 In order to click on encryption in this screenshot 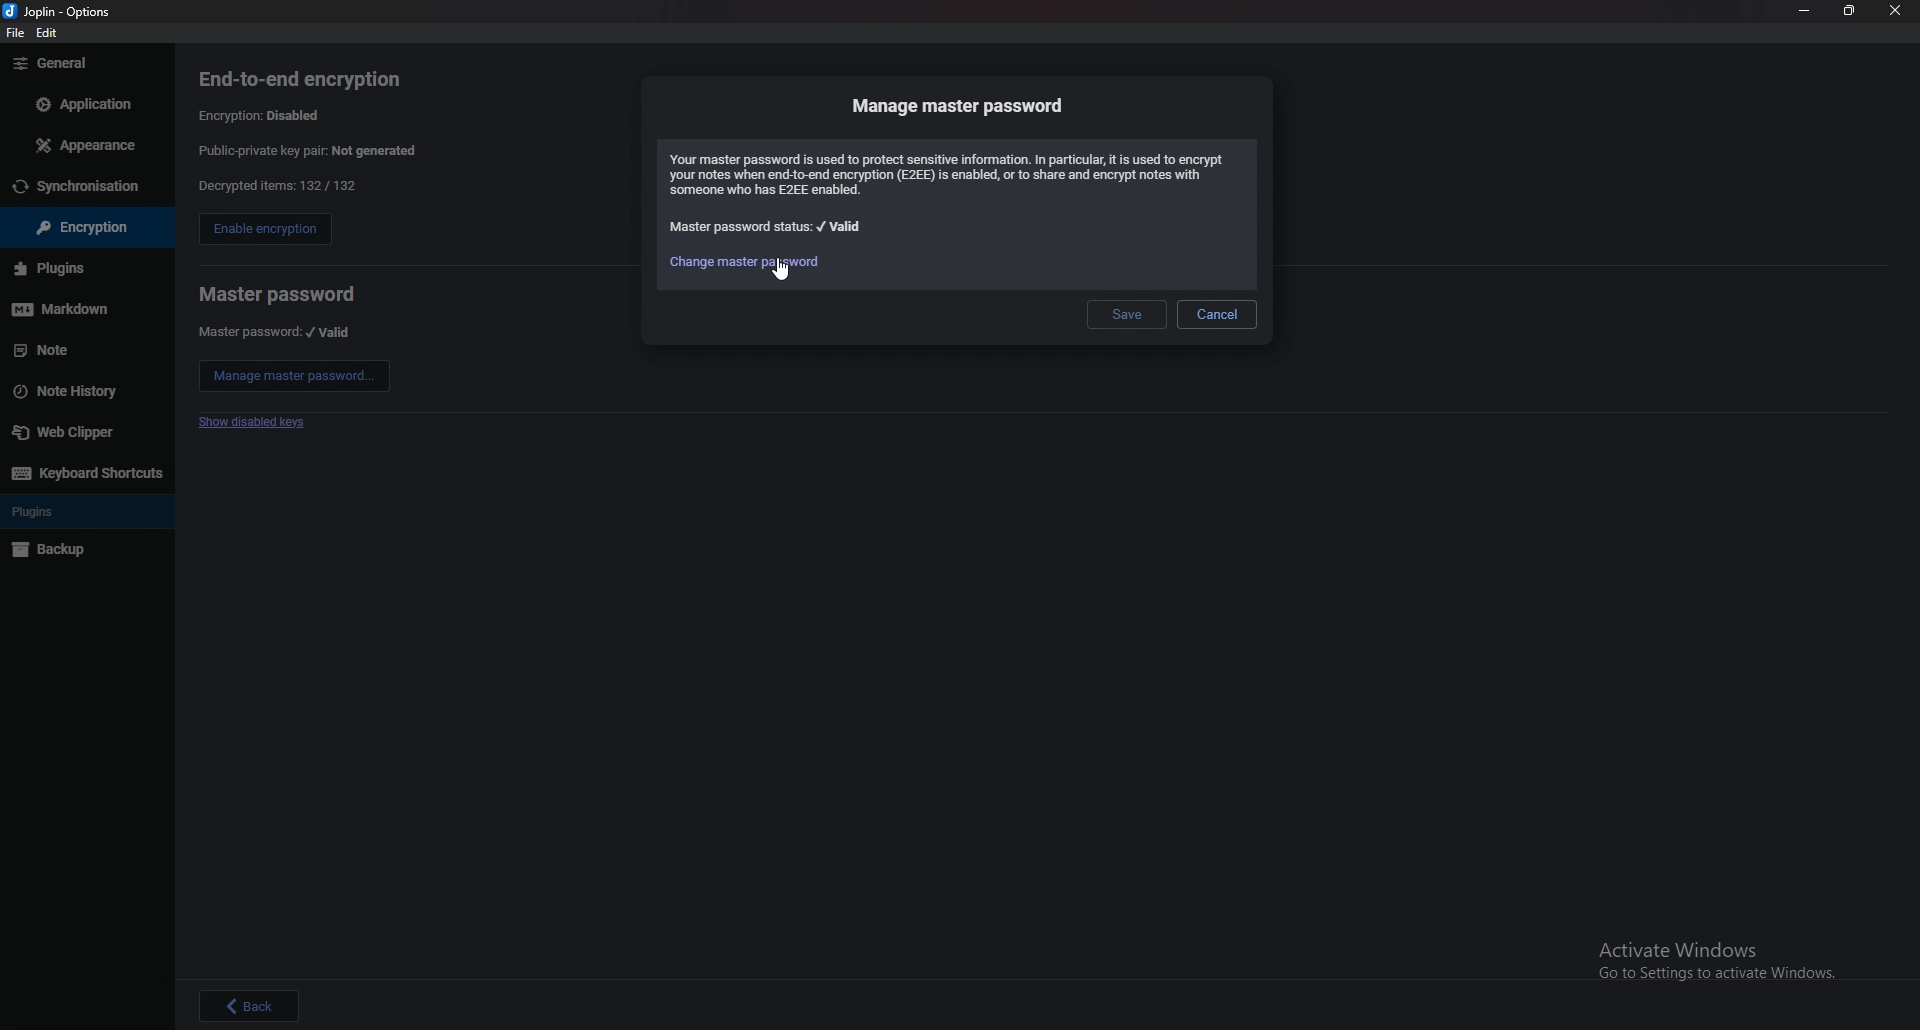, I will do `click(265, 114)`.